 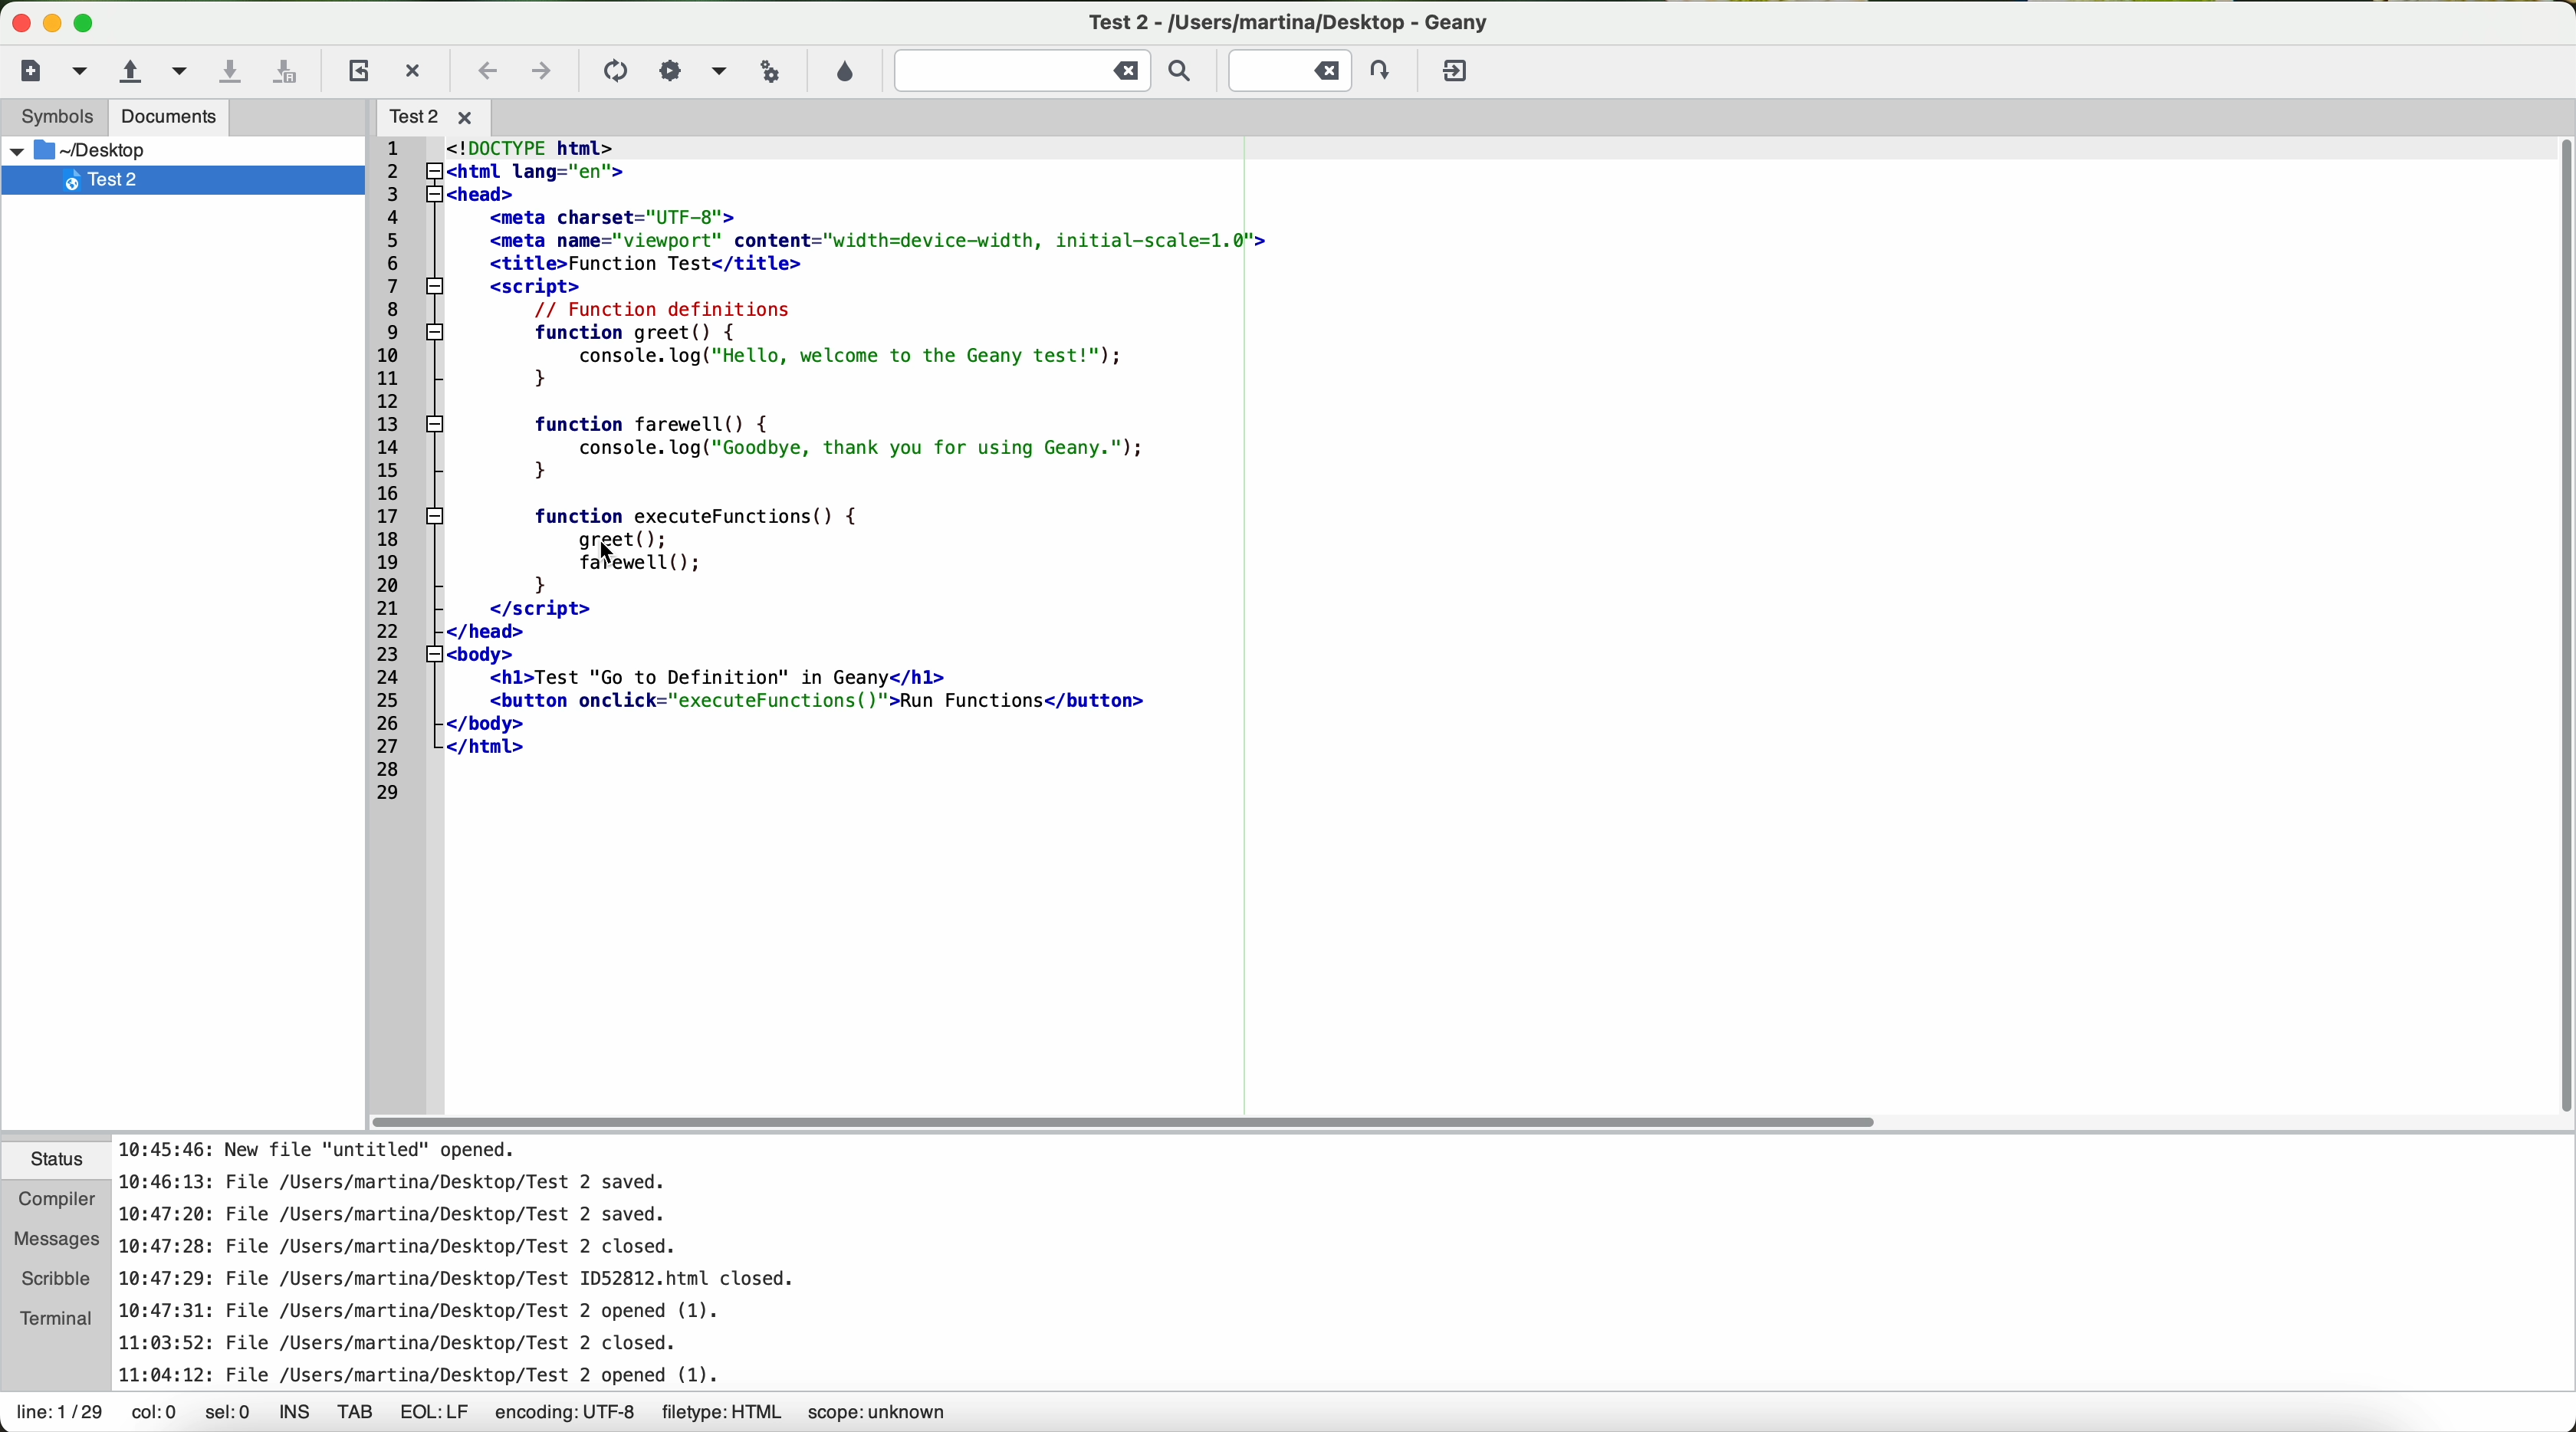 What do you see at coordinates (184, 150) in the screenshot?
I see `desktop folder` at bounding box center [184, 150].